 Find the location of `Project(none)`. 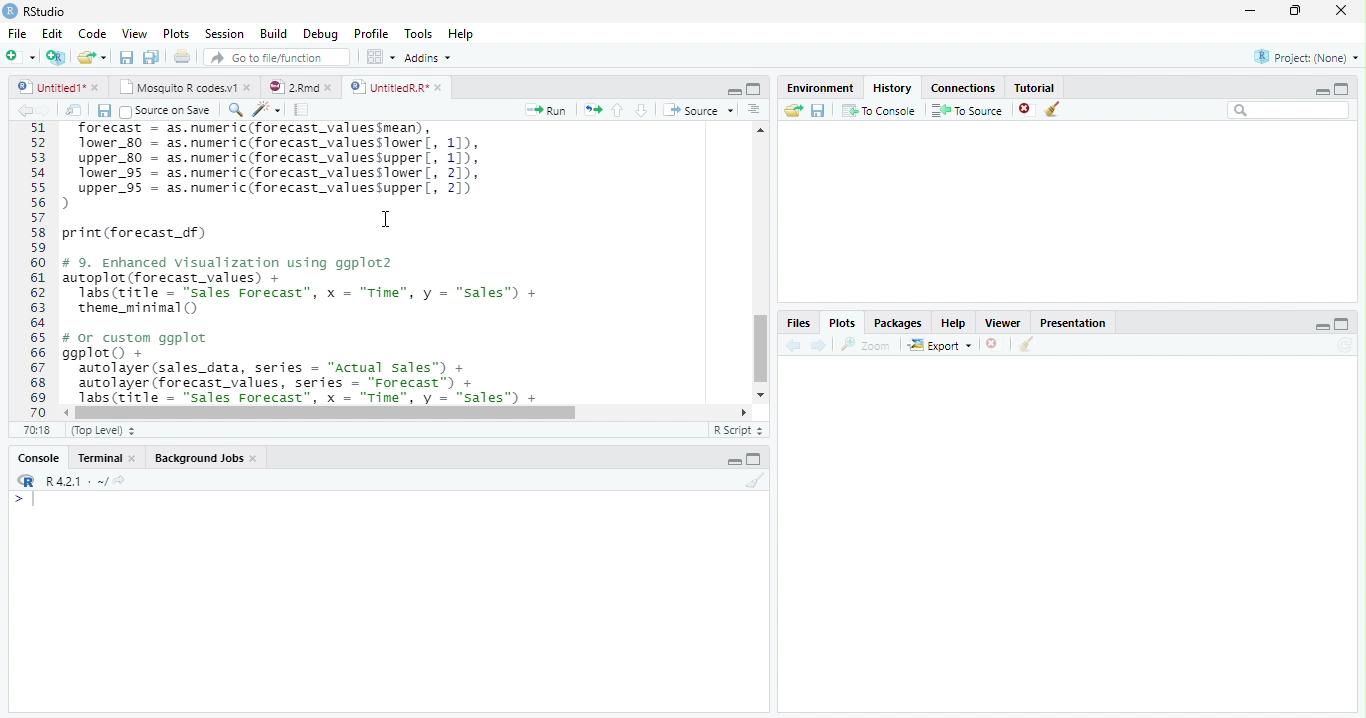

Project(none) is located at coordinates (1305, 56).